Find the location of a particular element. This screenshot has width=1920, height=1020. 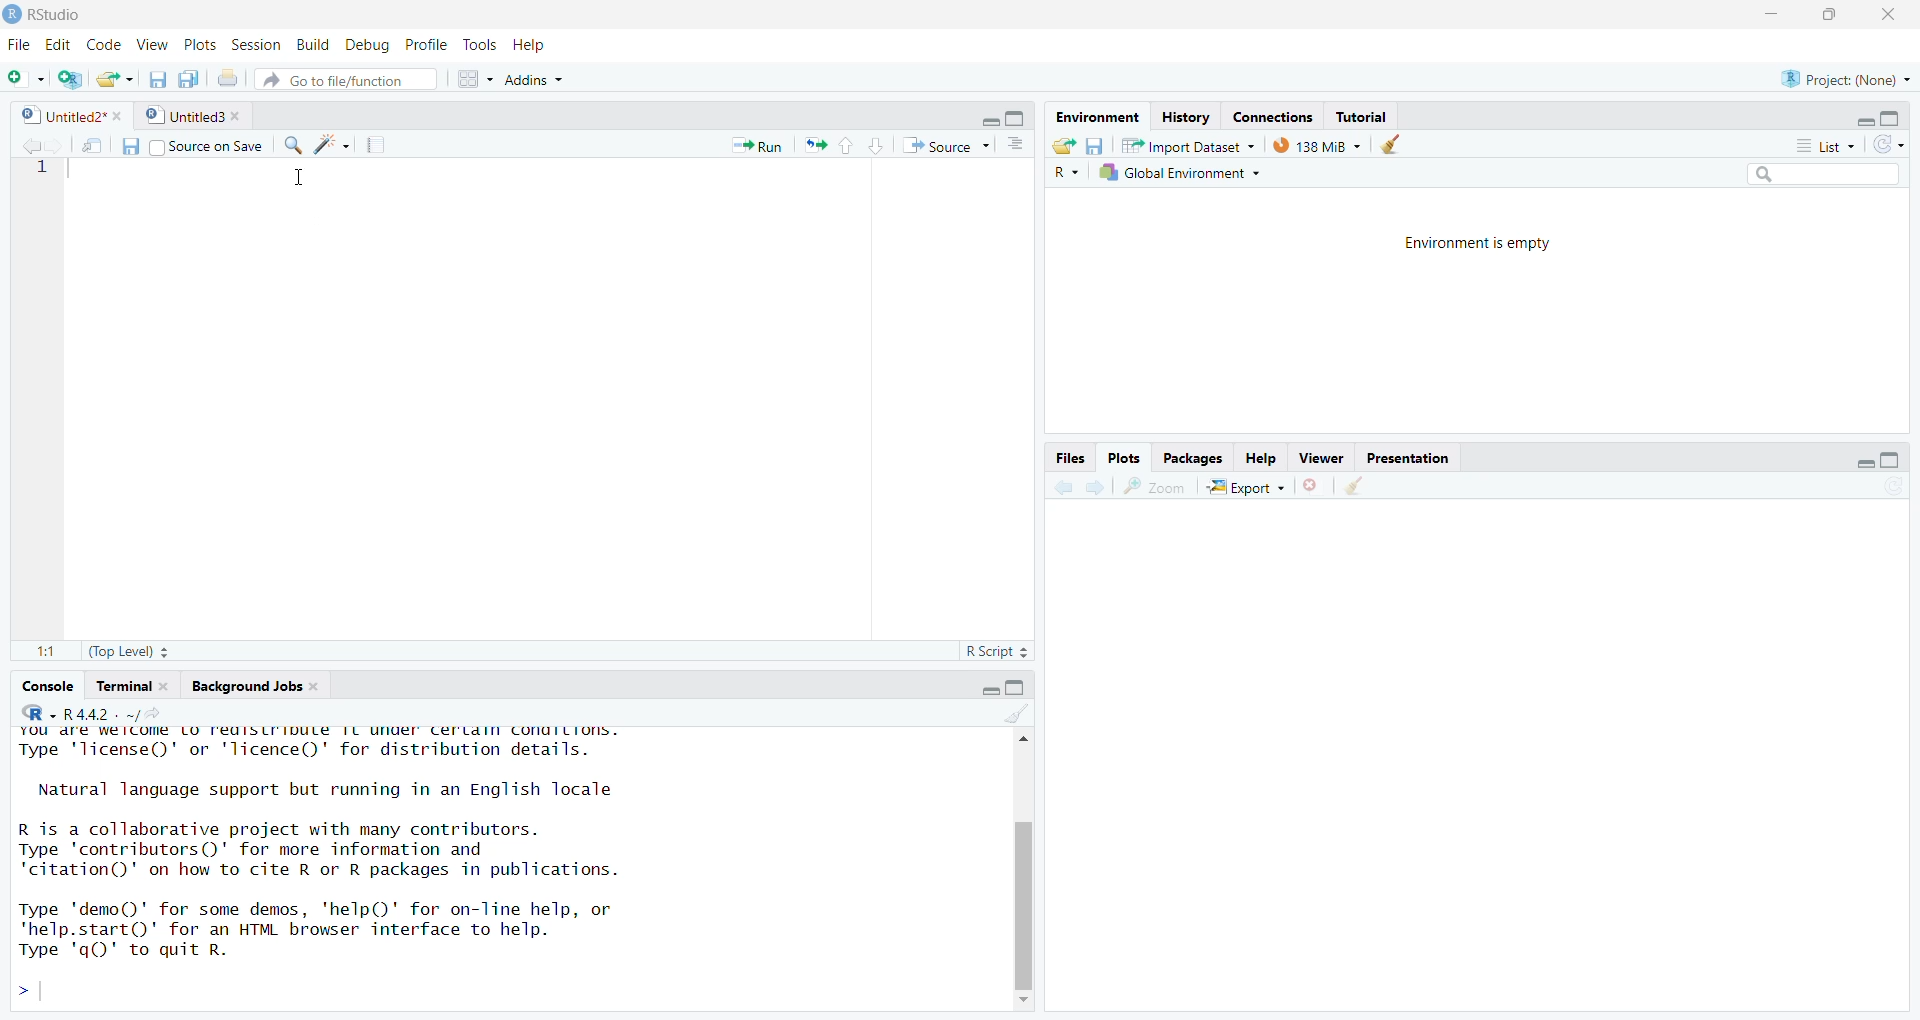

Help is located at coordinates (531, 42).